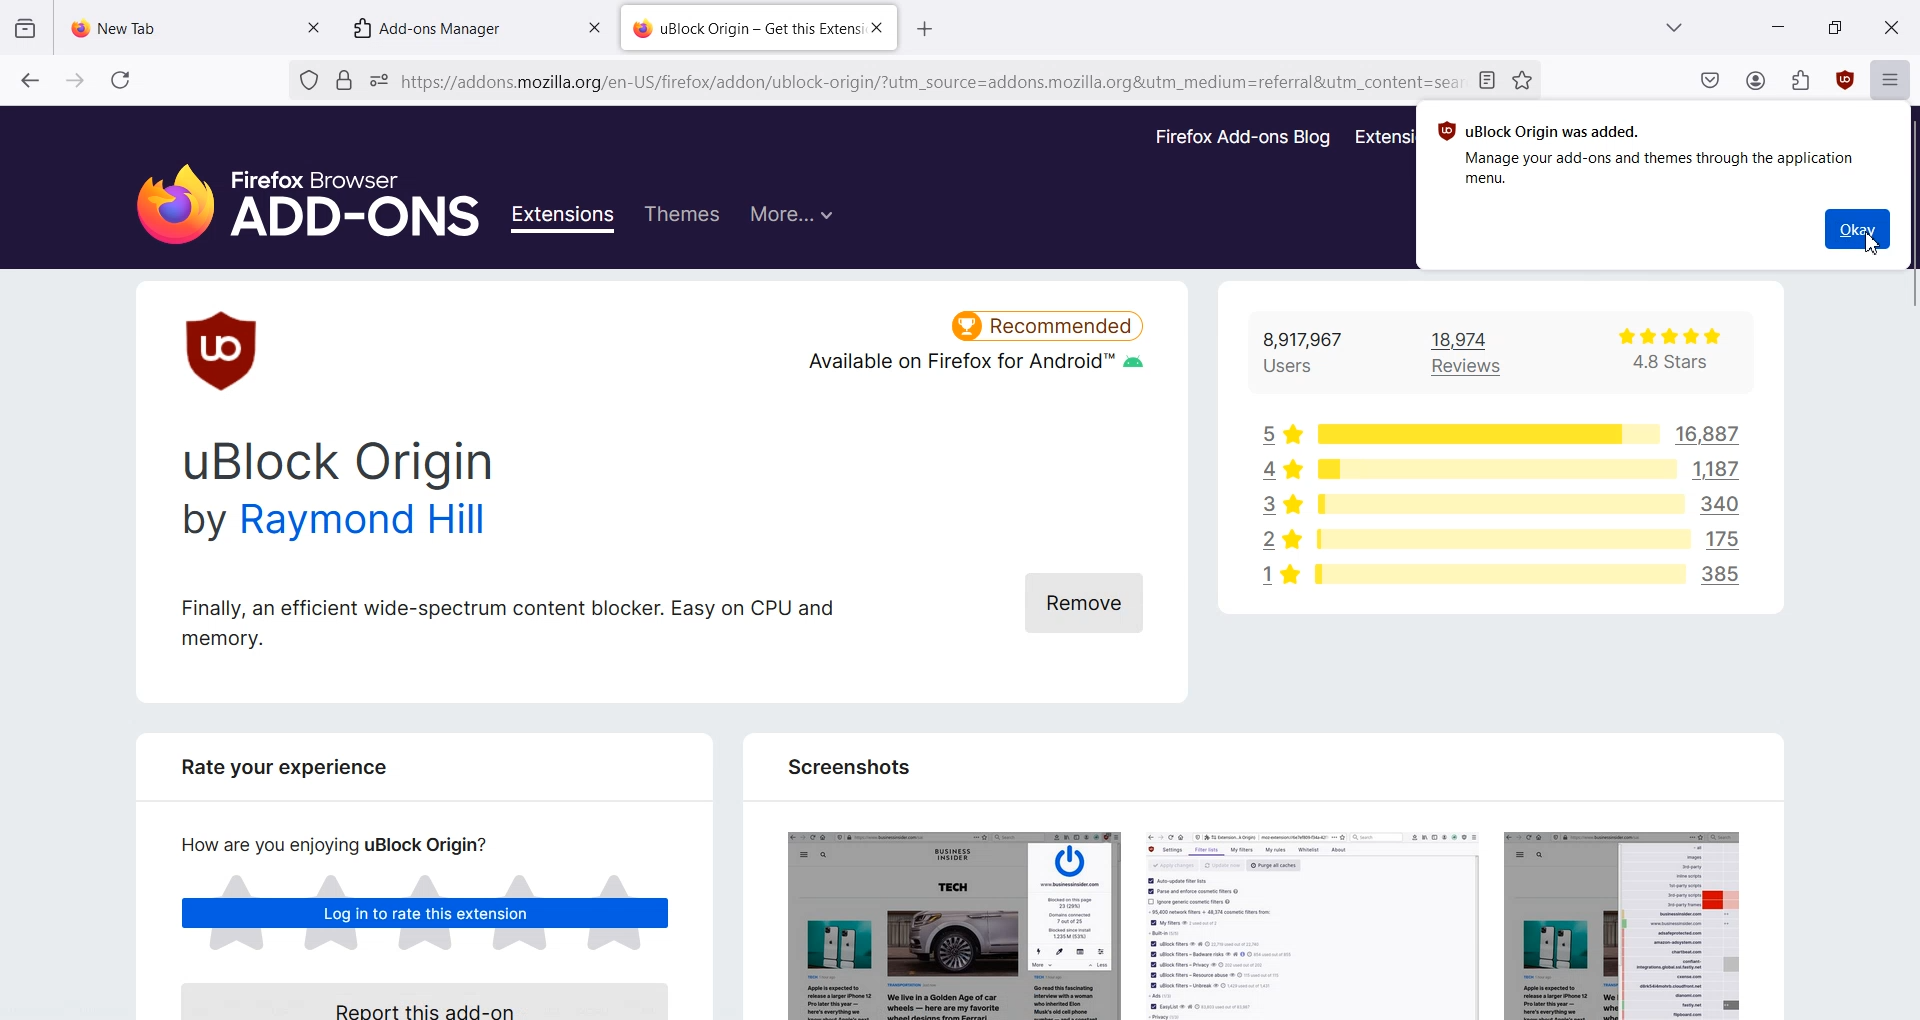 Image resolution: width=1920 pixels, height=1020 pixels. I want to click on Account, so click(1760, 79).